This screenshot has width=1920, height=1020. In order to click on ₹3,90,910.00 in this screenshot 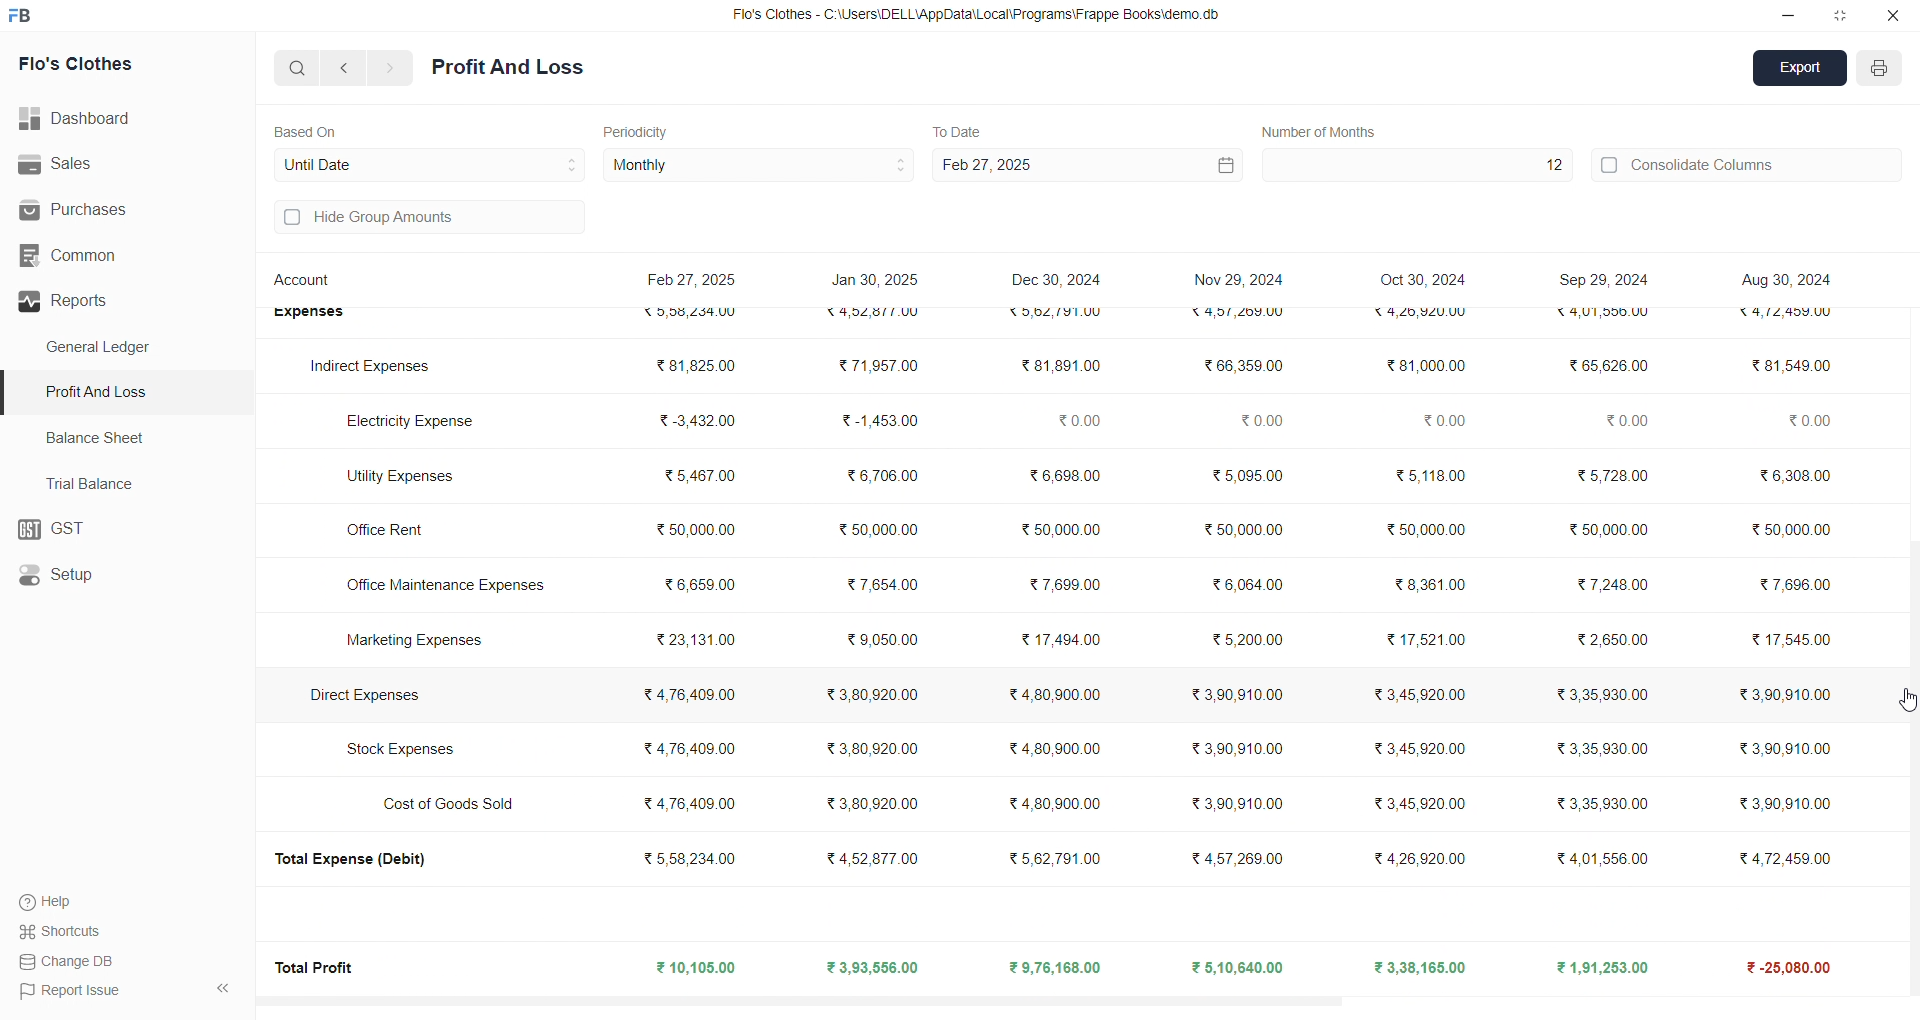, I will do `click(1242, 694)`.